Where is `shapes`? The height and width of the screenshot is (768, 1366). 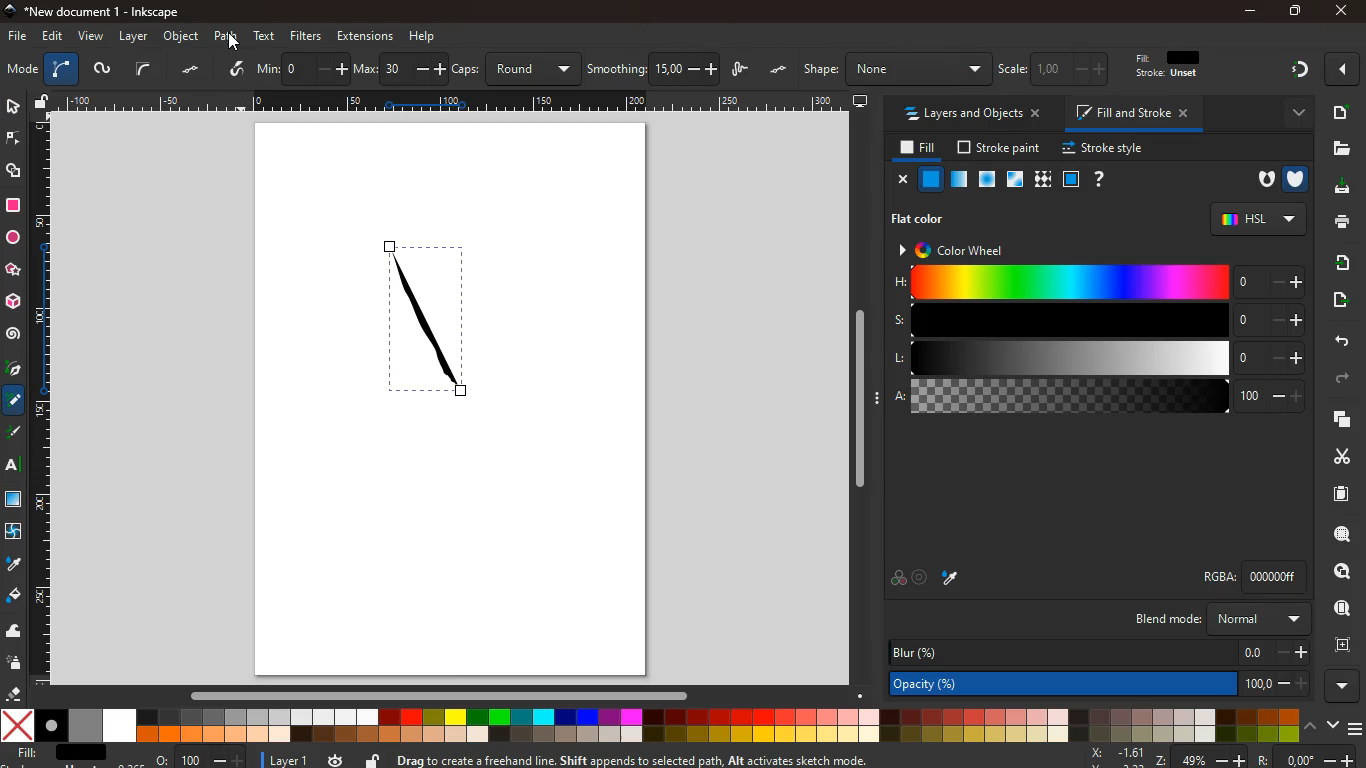 shapes is located at coordinates (15, 172).